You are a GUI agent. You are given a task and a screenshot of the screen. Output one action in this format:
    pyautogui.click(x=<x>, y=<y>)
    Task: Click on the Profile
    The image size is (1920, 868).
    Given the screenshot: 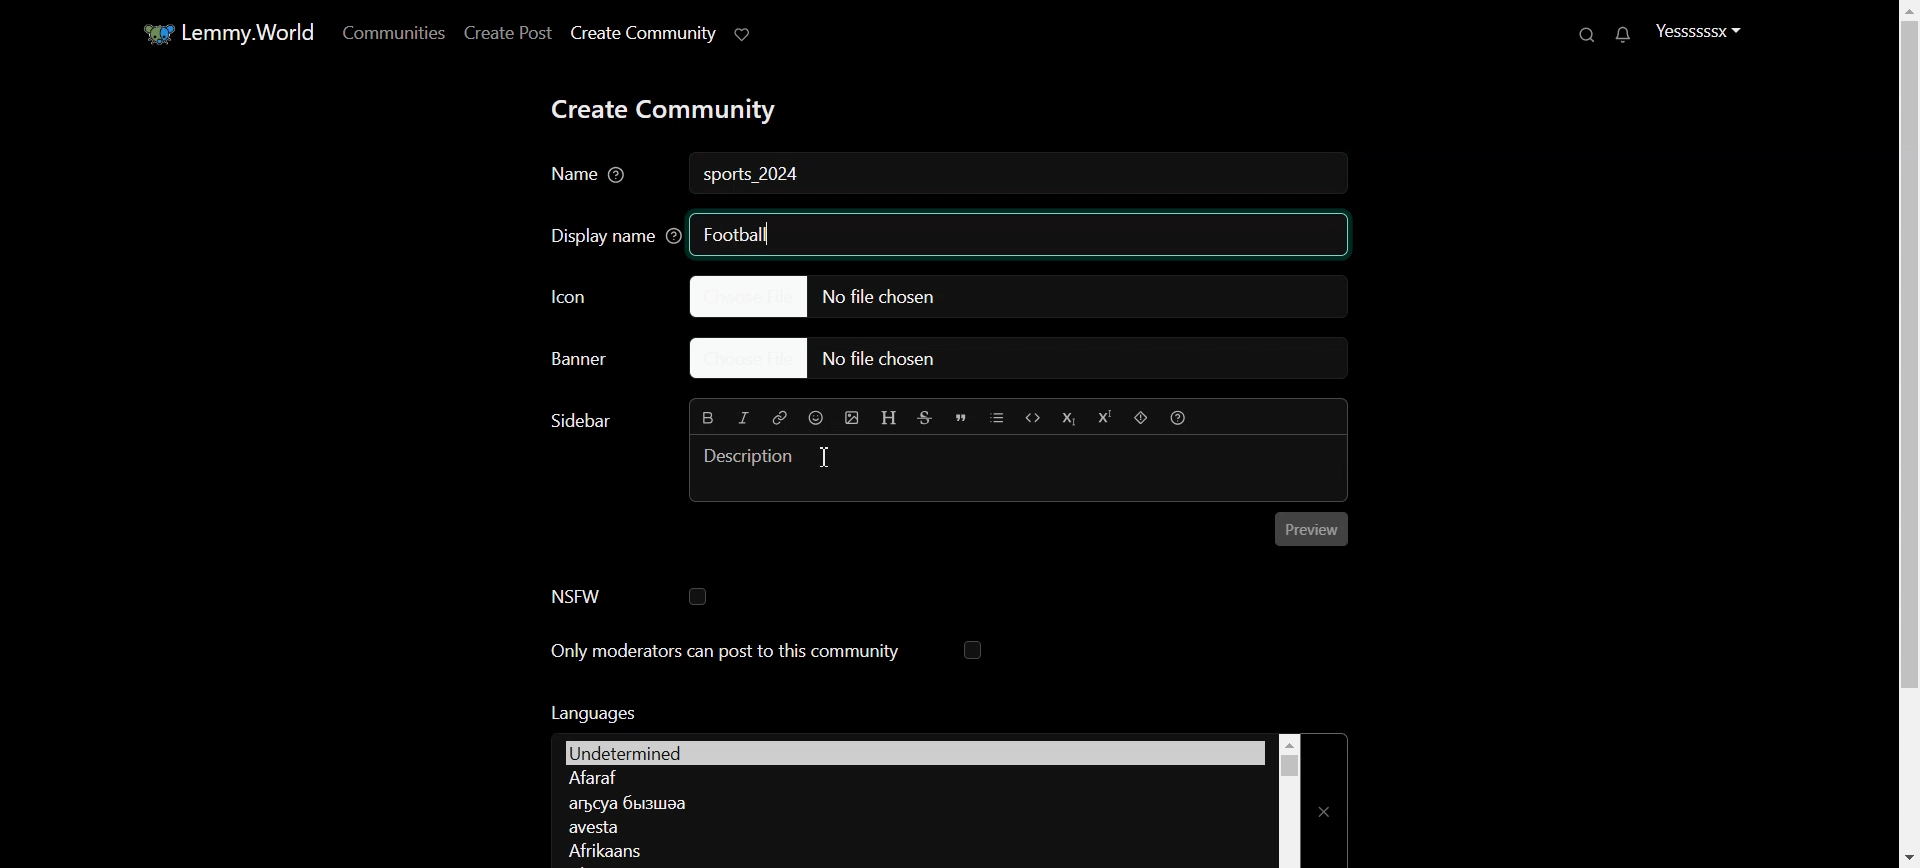 What is the action you would take?
    pyautogui.click(x=1698, y=30)
    